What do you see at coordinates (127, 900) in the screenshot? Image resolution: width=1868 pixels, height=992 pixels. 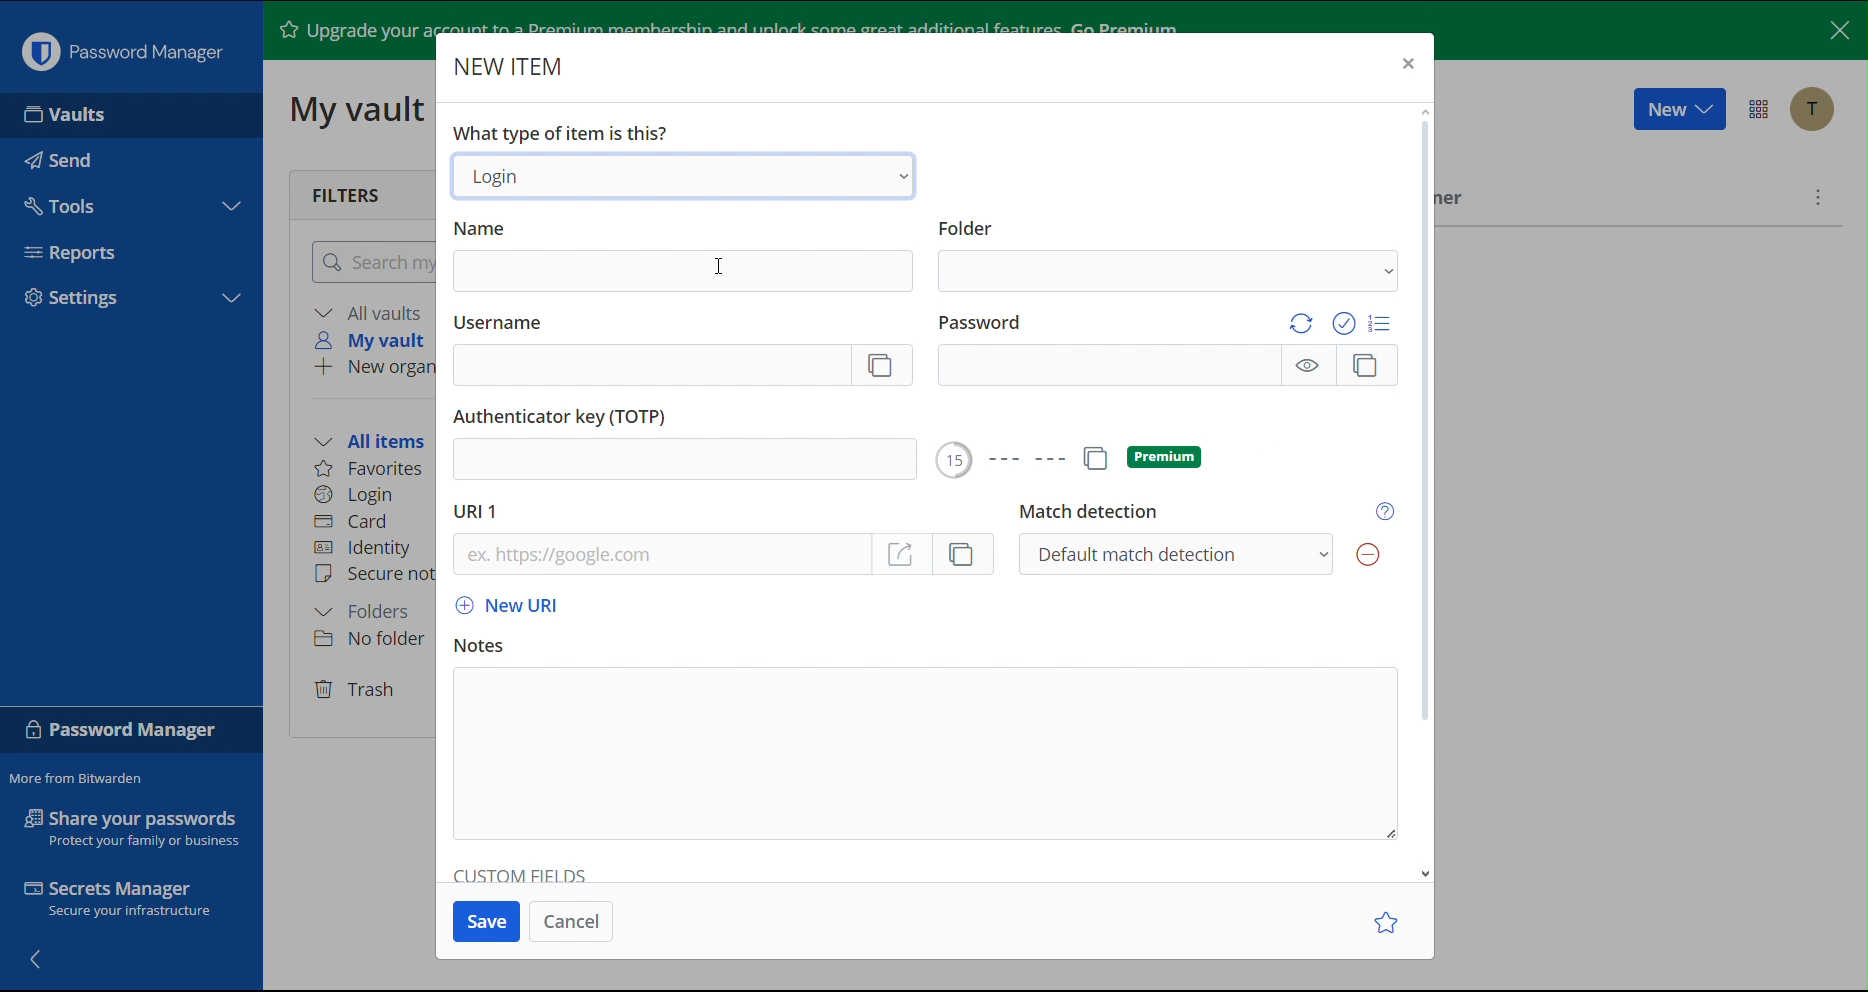 I see `Secrets Manager` at bounding box center [127, 900].